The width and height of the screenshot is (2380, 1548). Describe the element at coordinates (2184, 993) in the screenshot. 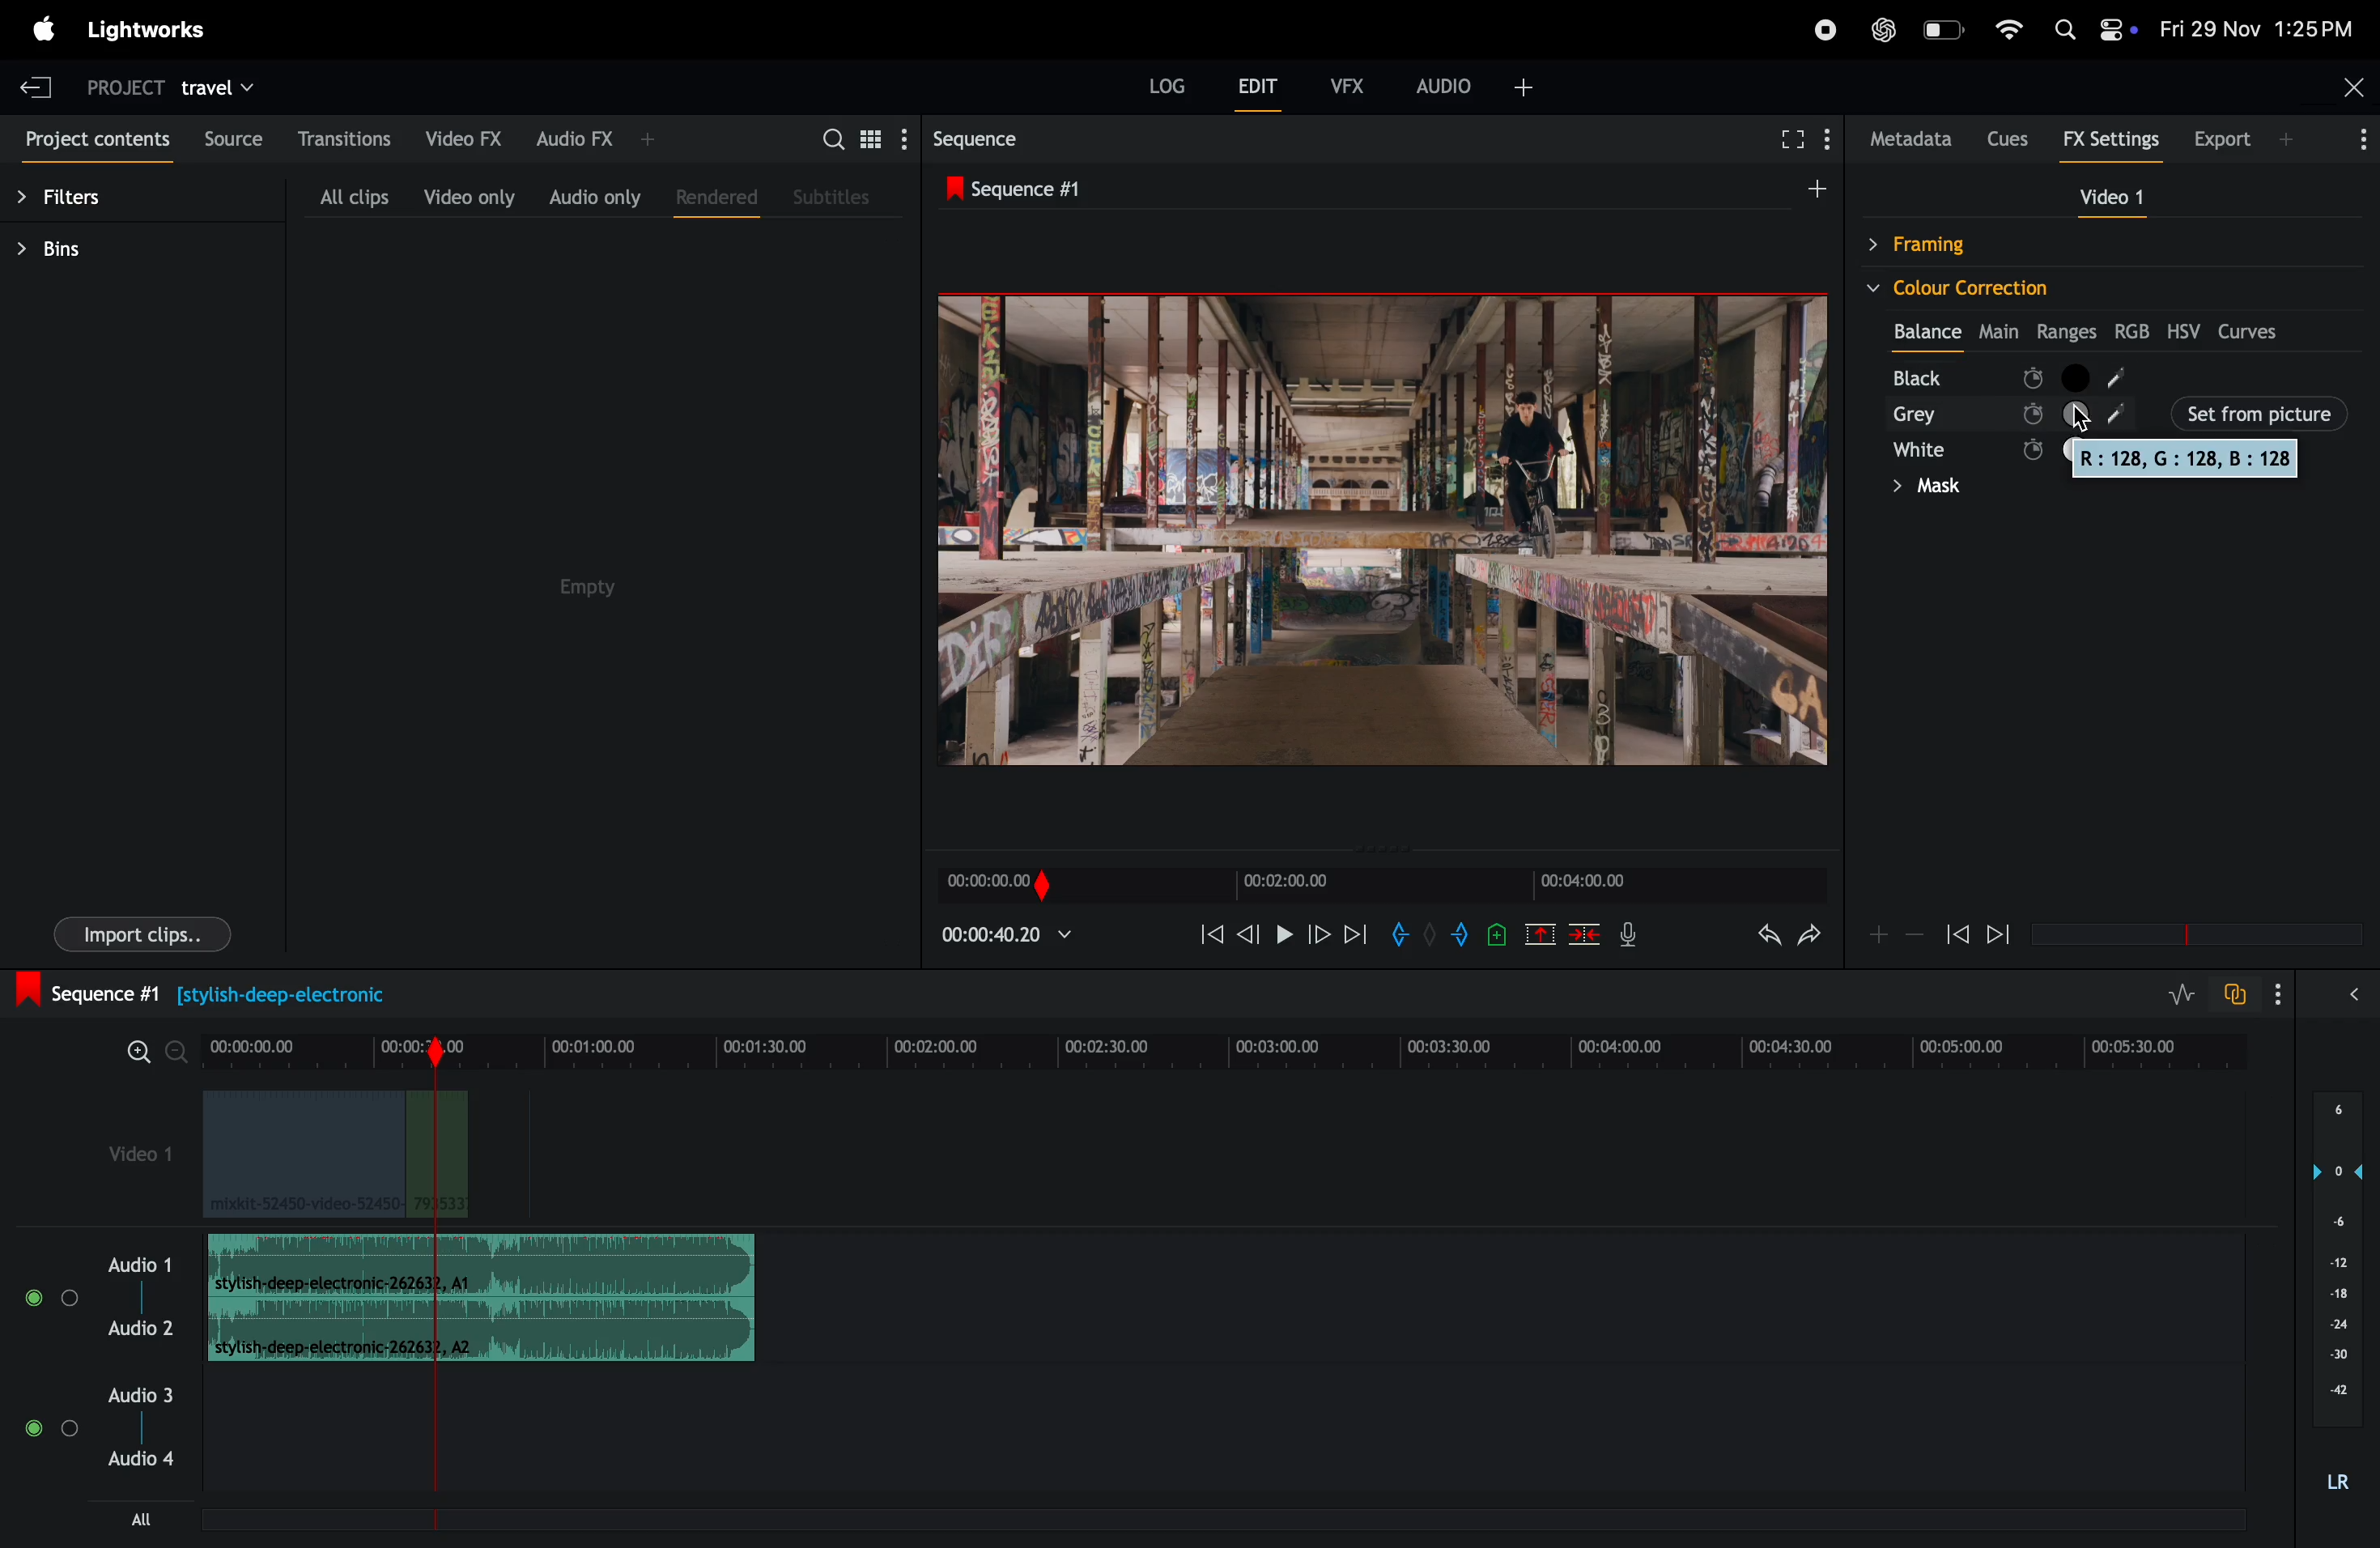

I see `toggle audio level editing` at that location.